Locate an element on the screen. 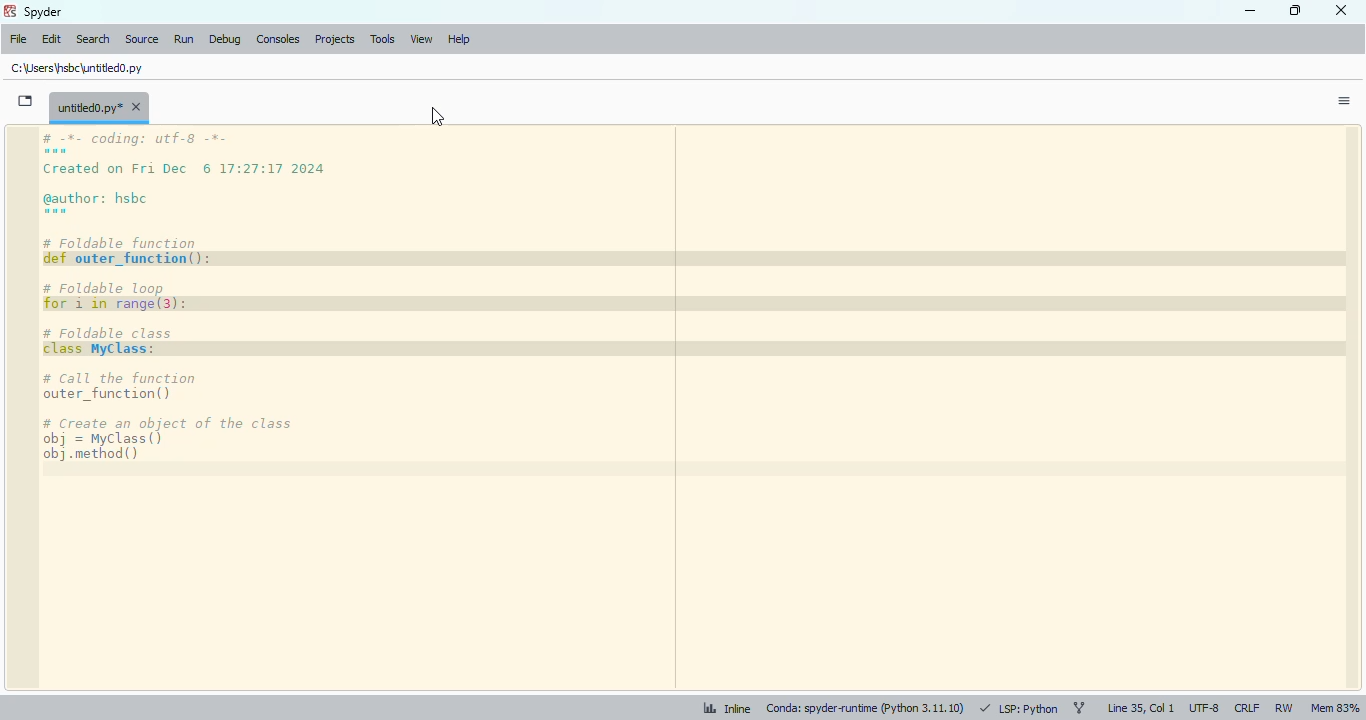  file is located at coordinates (18, 39).